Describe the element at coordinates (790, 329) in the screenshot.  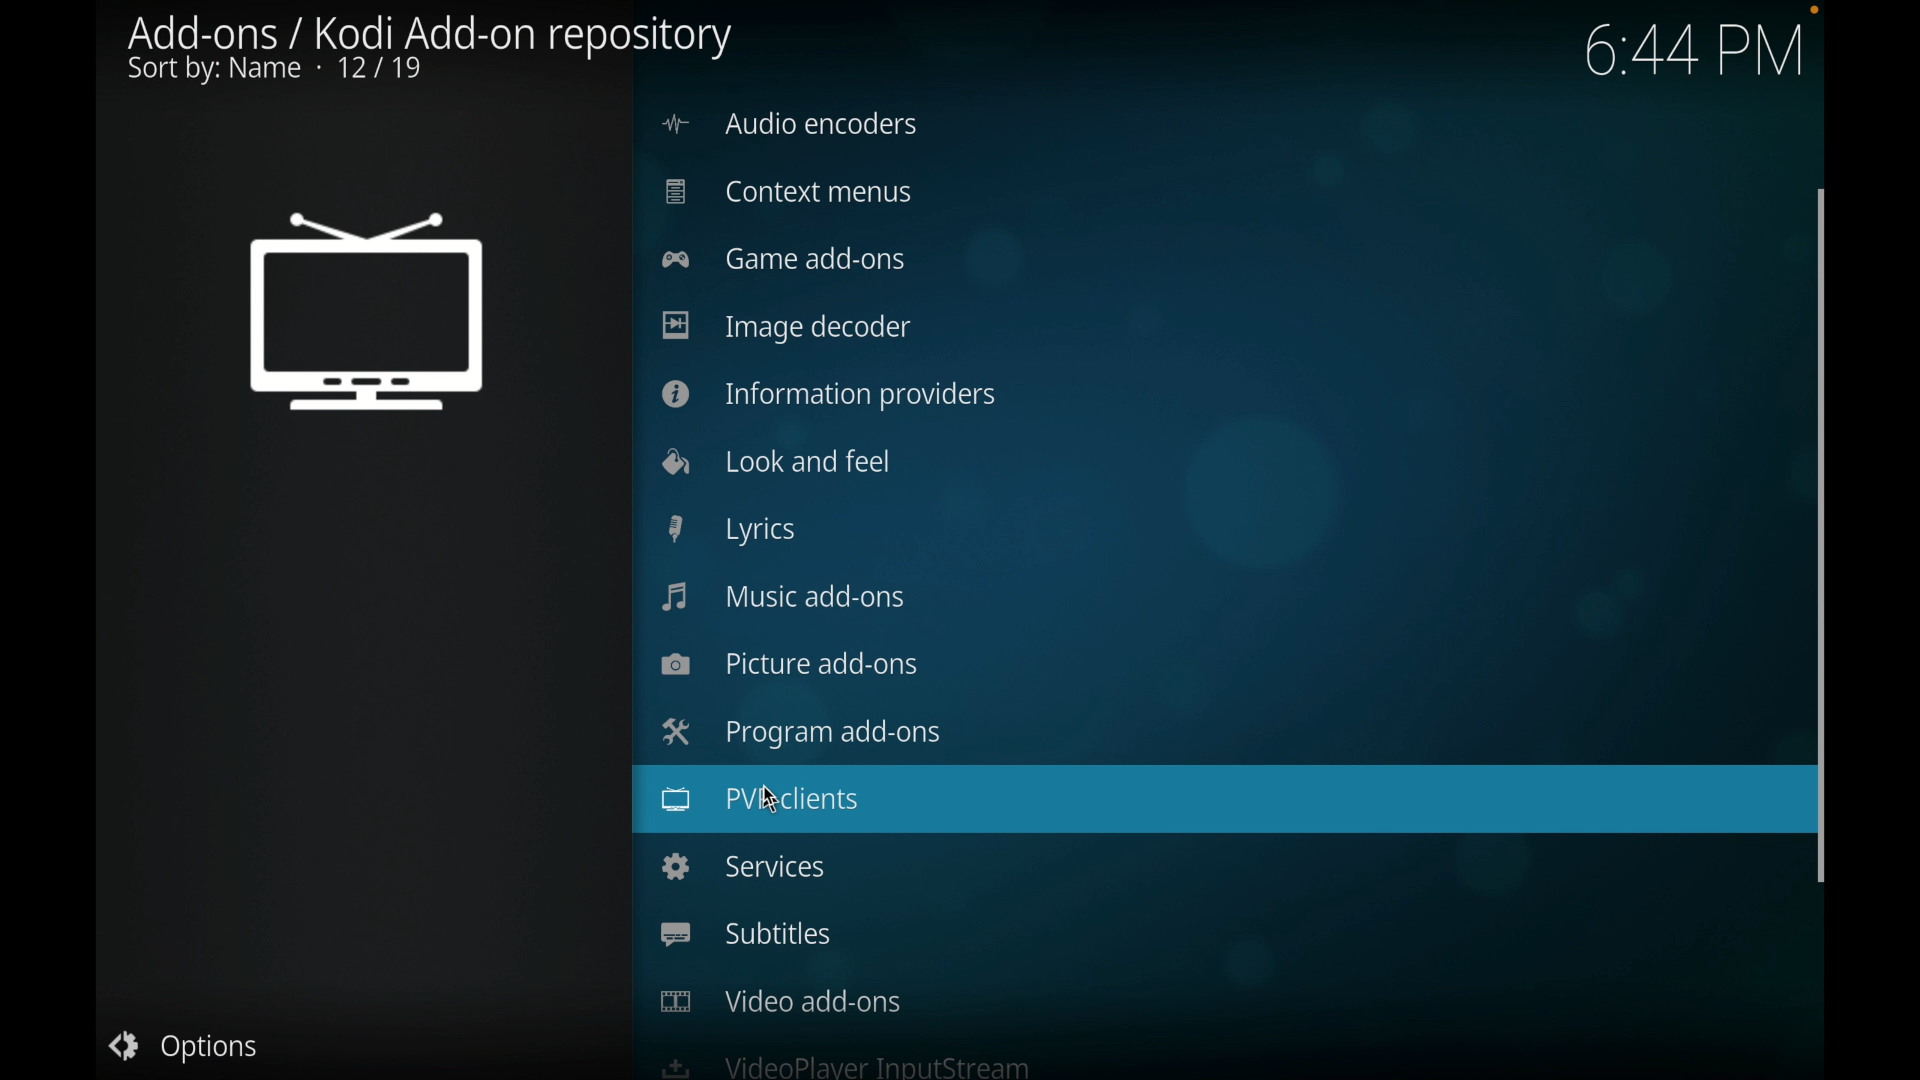
I see `image decoder` at that location.